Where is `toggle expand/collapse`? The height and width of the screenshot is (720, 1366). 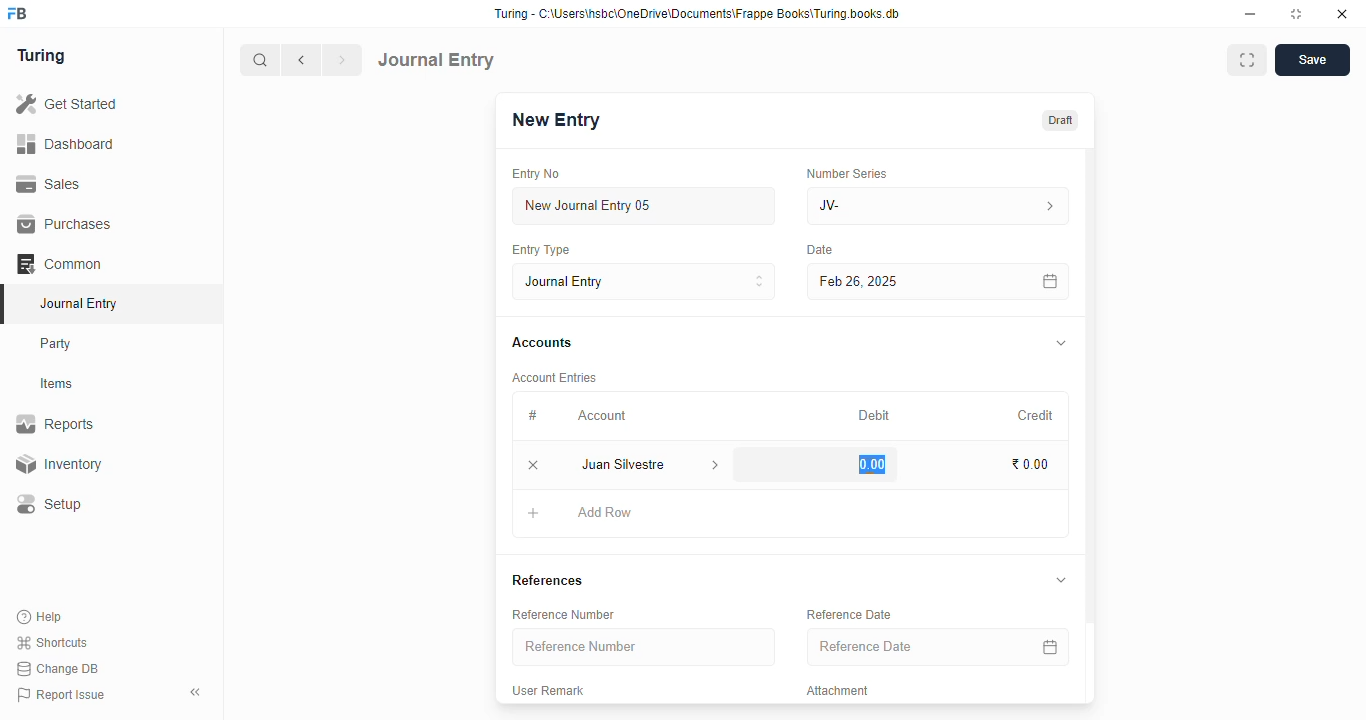
toggle expand/collapse is located at coordinates (1062, 344).